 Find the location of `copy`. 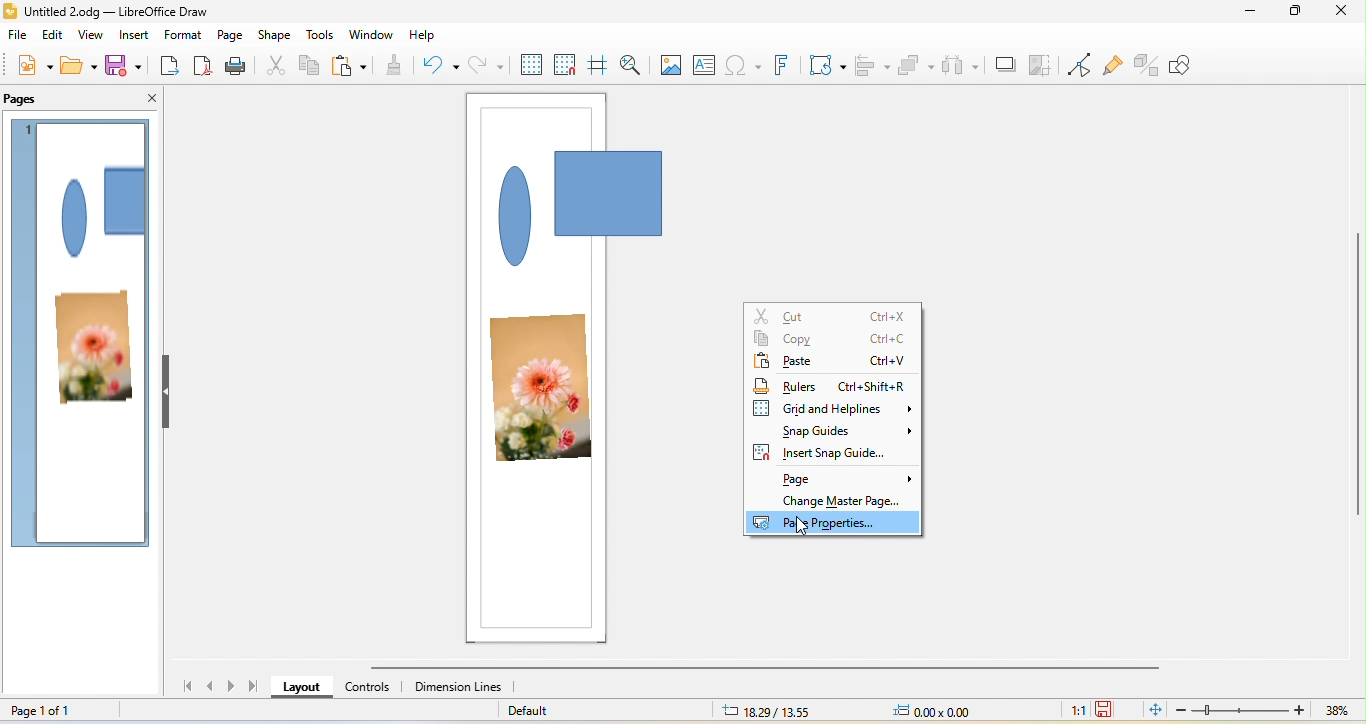

copy is located at coordinates (310, 67).